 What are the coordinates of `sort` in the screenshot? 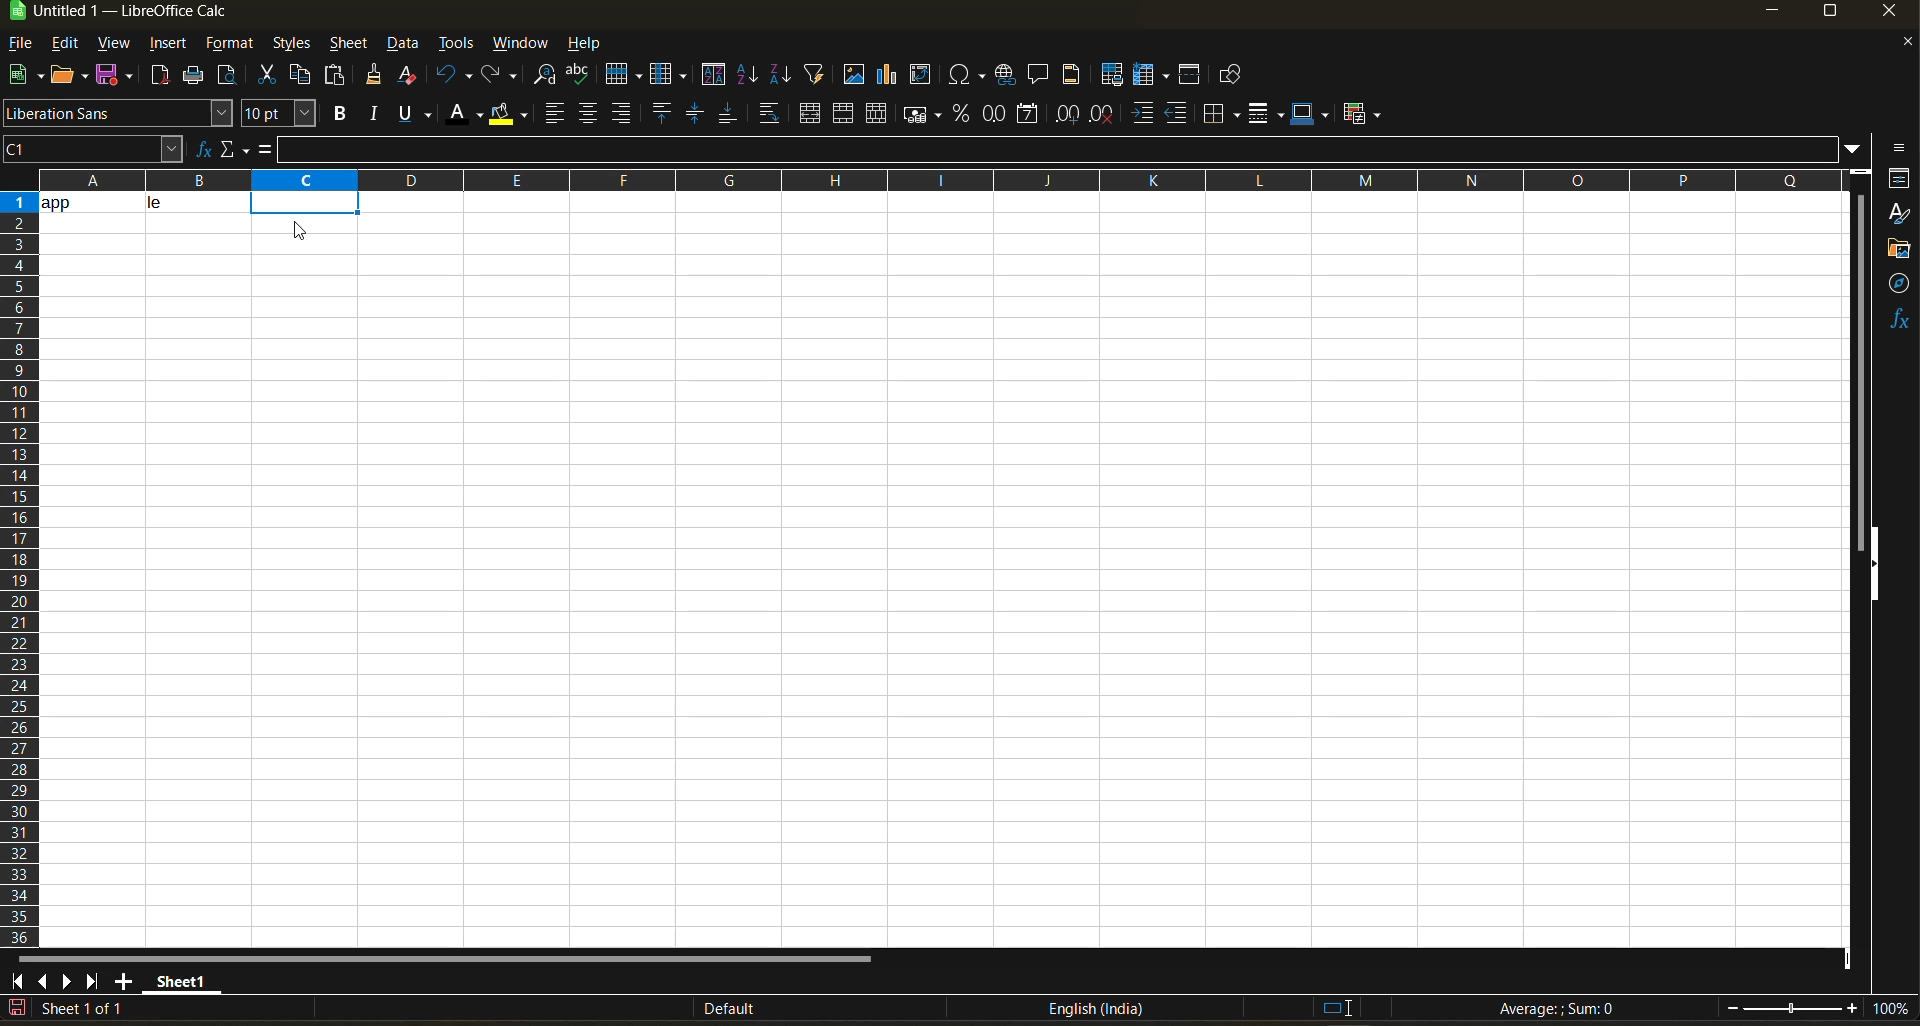 It's located at (718, 75).